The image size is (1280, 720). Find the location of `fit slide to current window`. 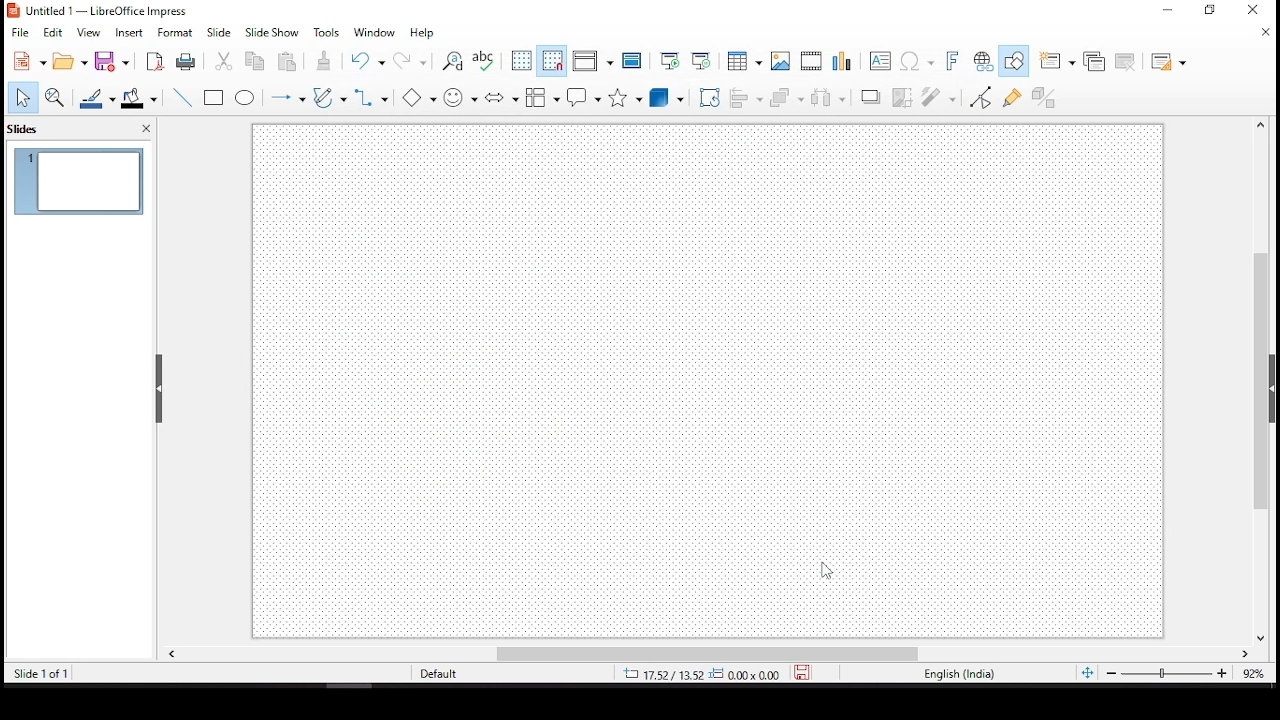

fit slide to current window is located at coordinates (1088, 674).